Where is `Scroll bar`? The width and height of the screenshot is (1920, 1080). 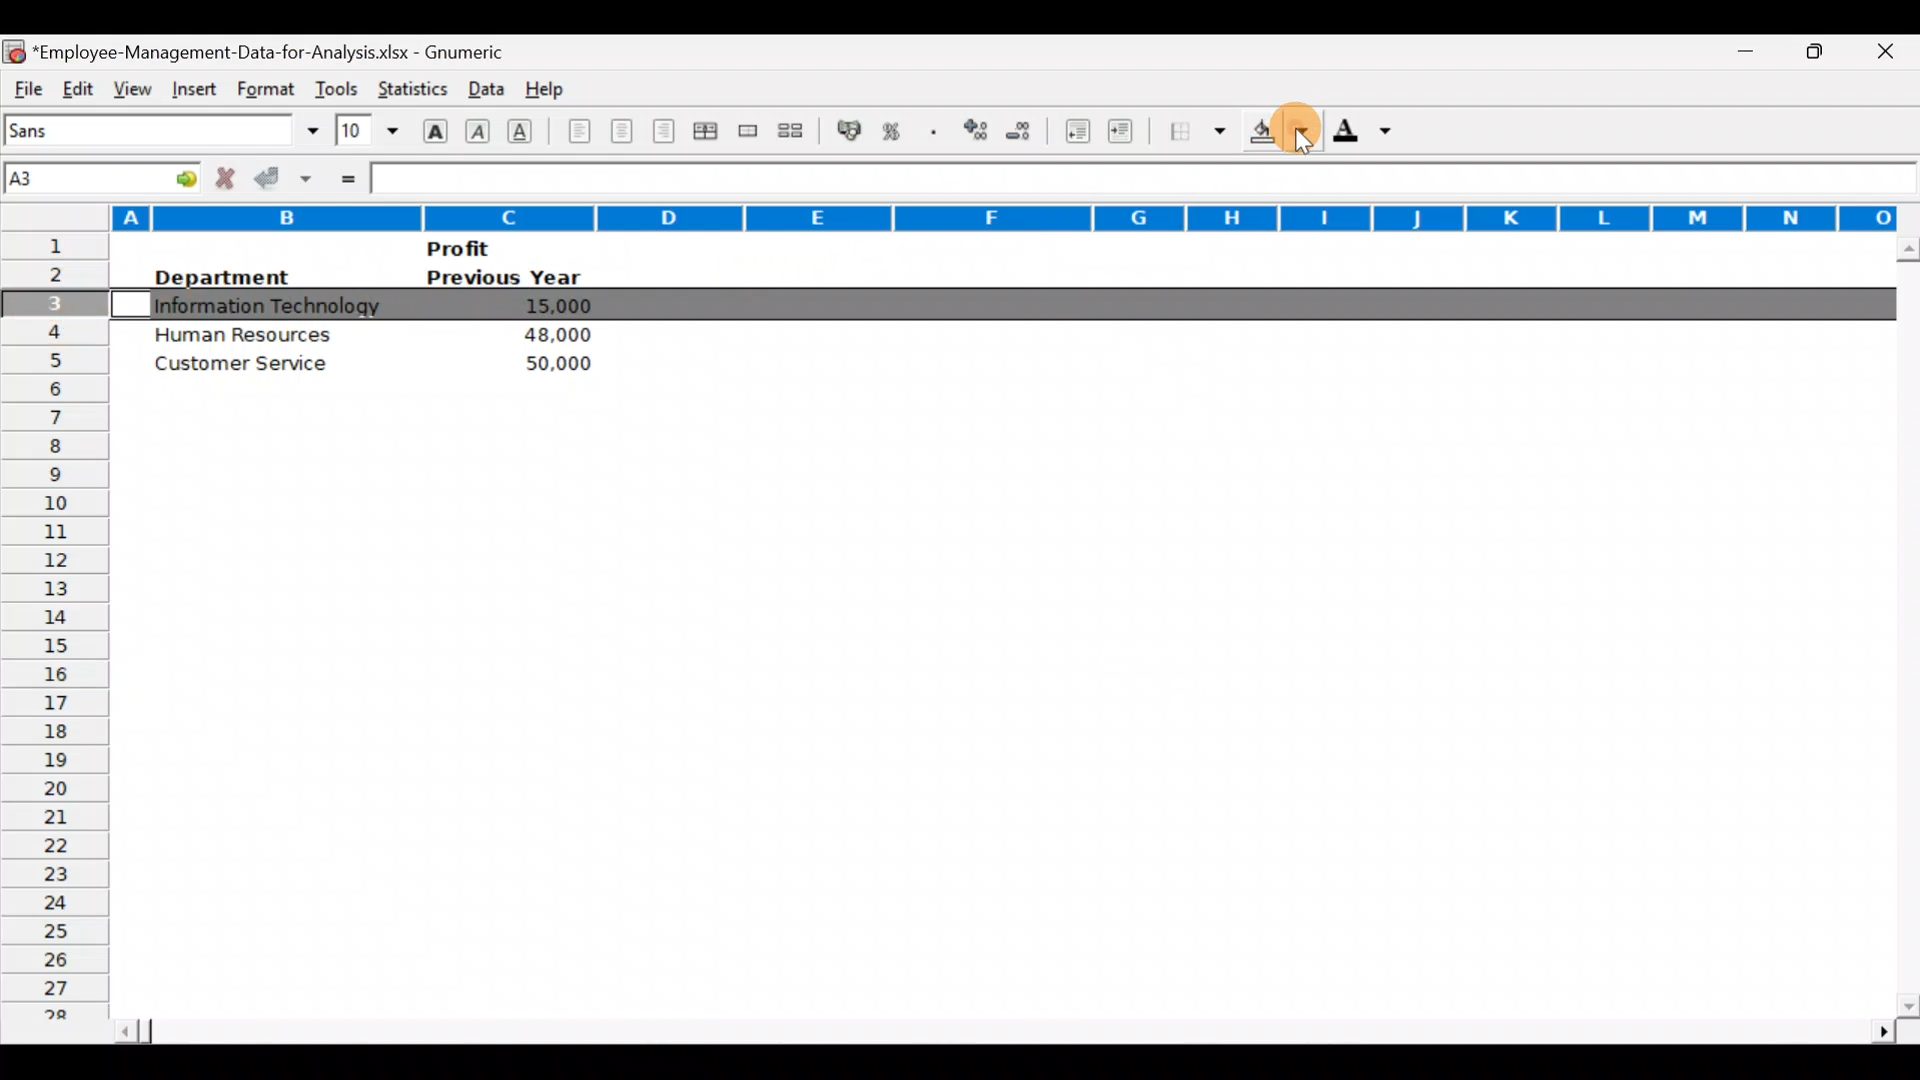
Scroll bar is located at coordinates (1903, 626).